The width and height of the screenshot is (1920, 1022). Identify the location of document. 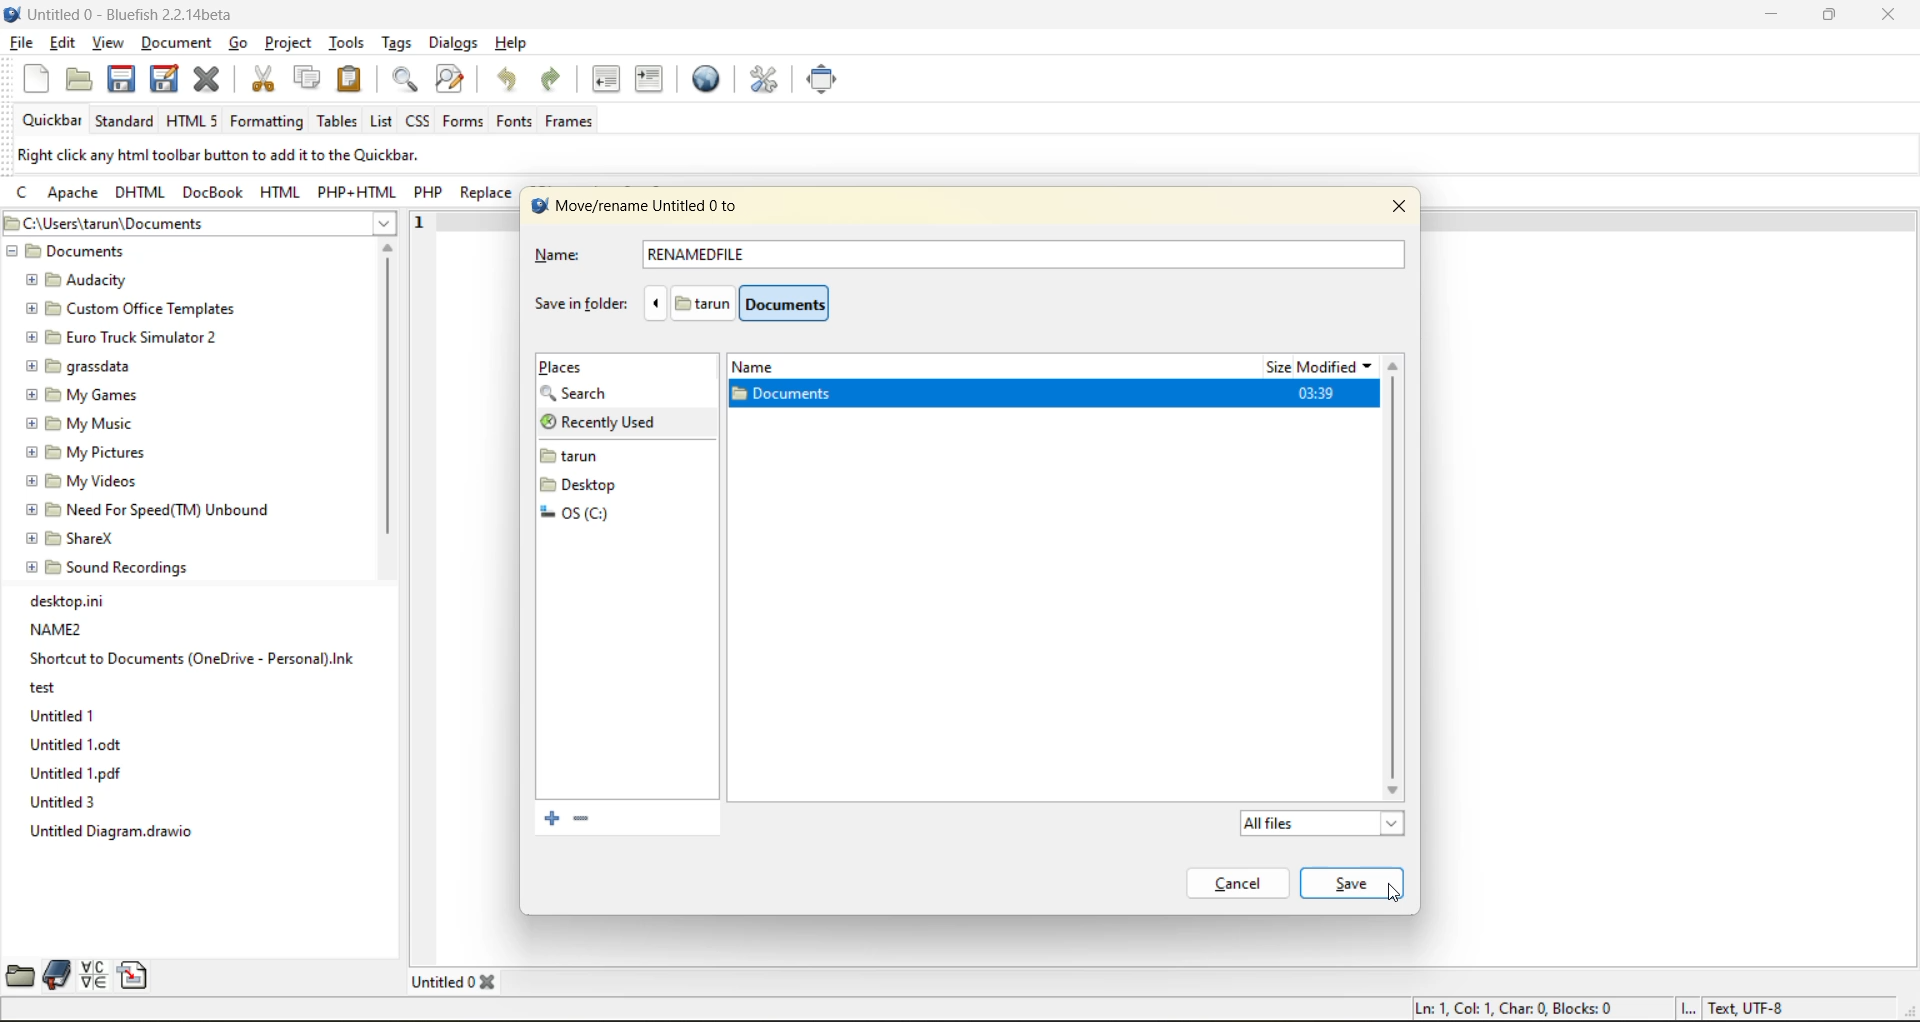
(174, 41).